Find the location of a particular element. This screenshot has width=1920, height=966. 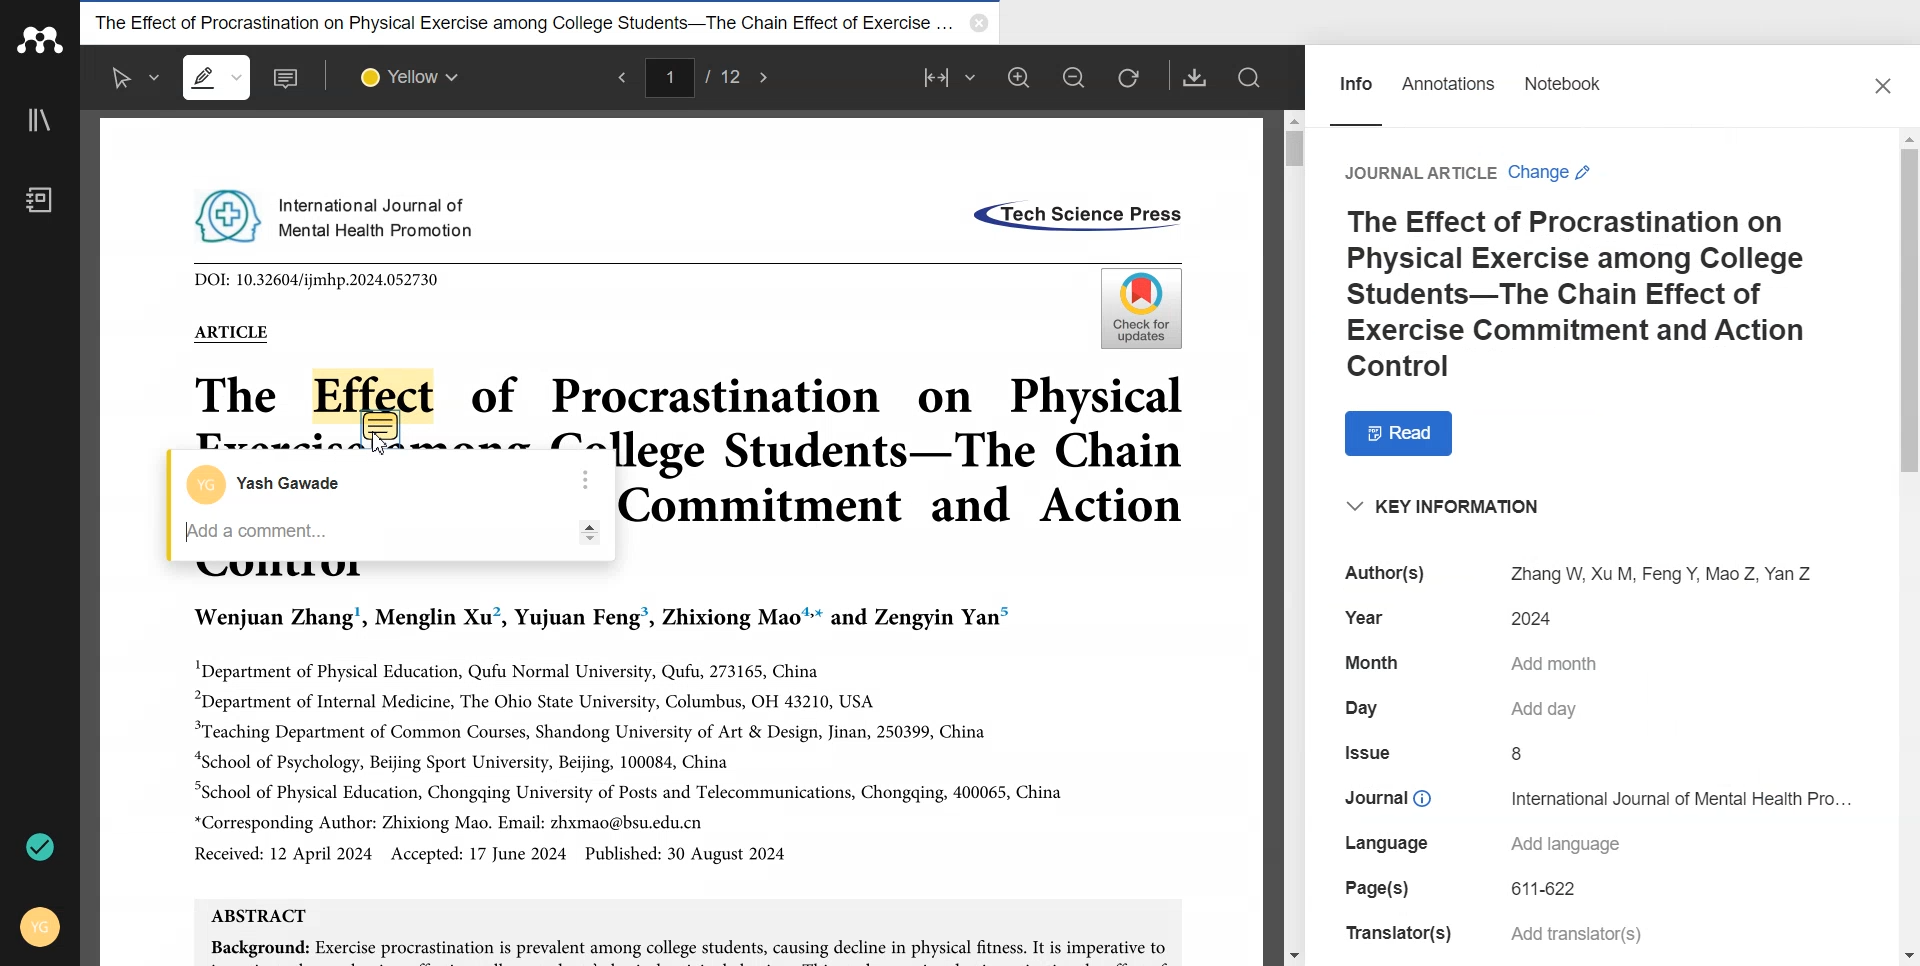

“KEY INFORMATION is located at coordinates (1446, 511).